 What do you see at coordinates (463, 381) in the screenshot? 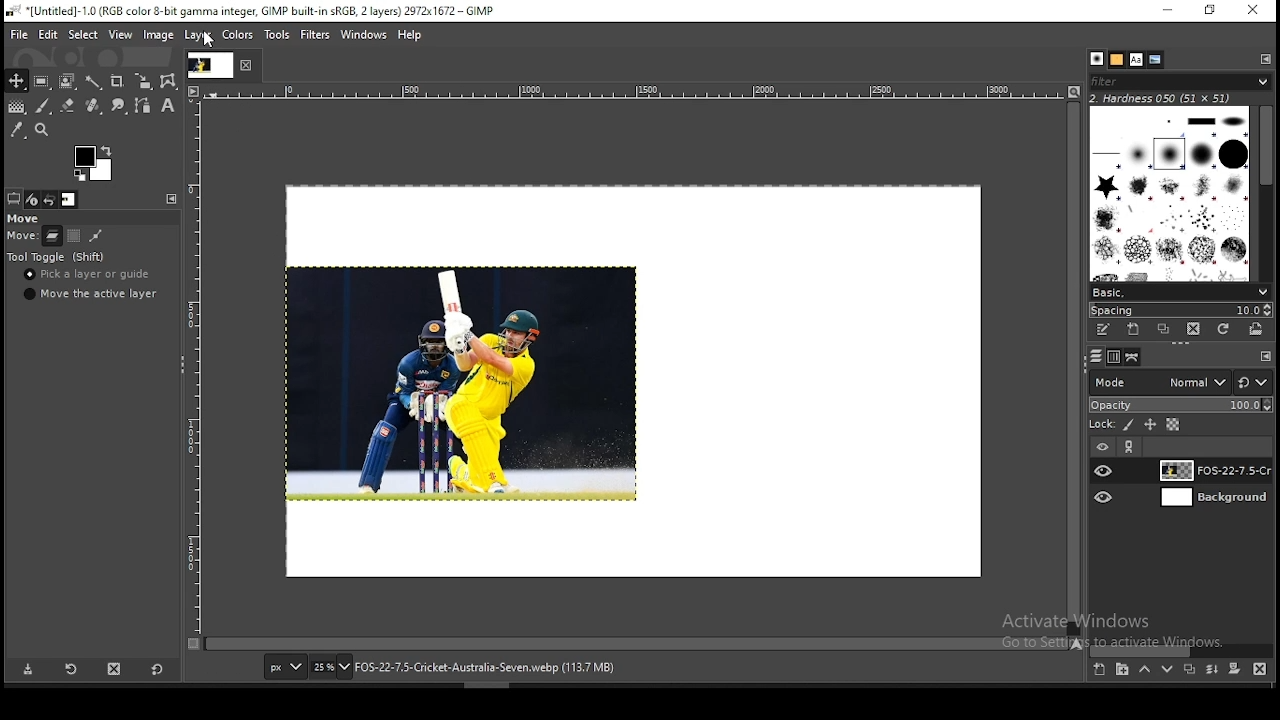
I see `image` at bounding box center [463, 381].